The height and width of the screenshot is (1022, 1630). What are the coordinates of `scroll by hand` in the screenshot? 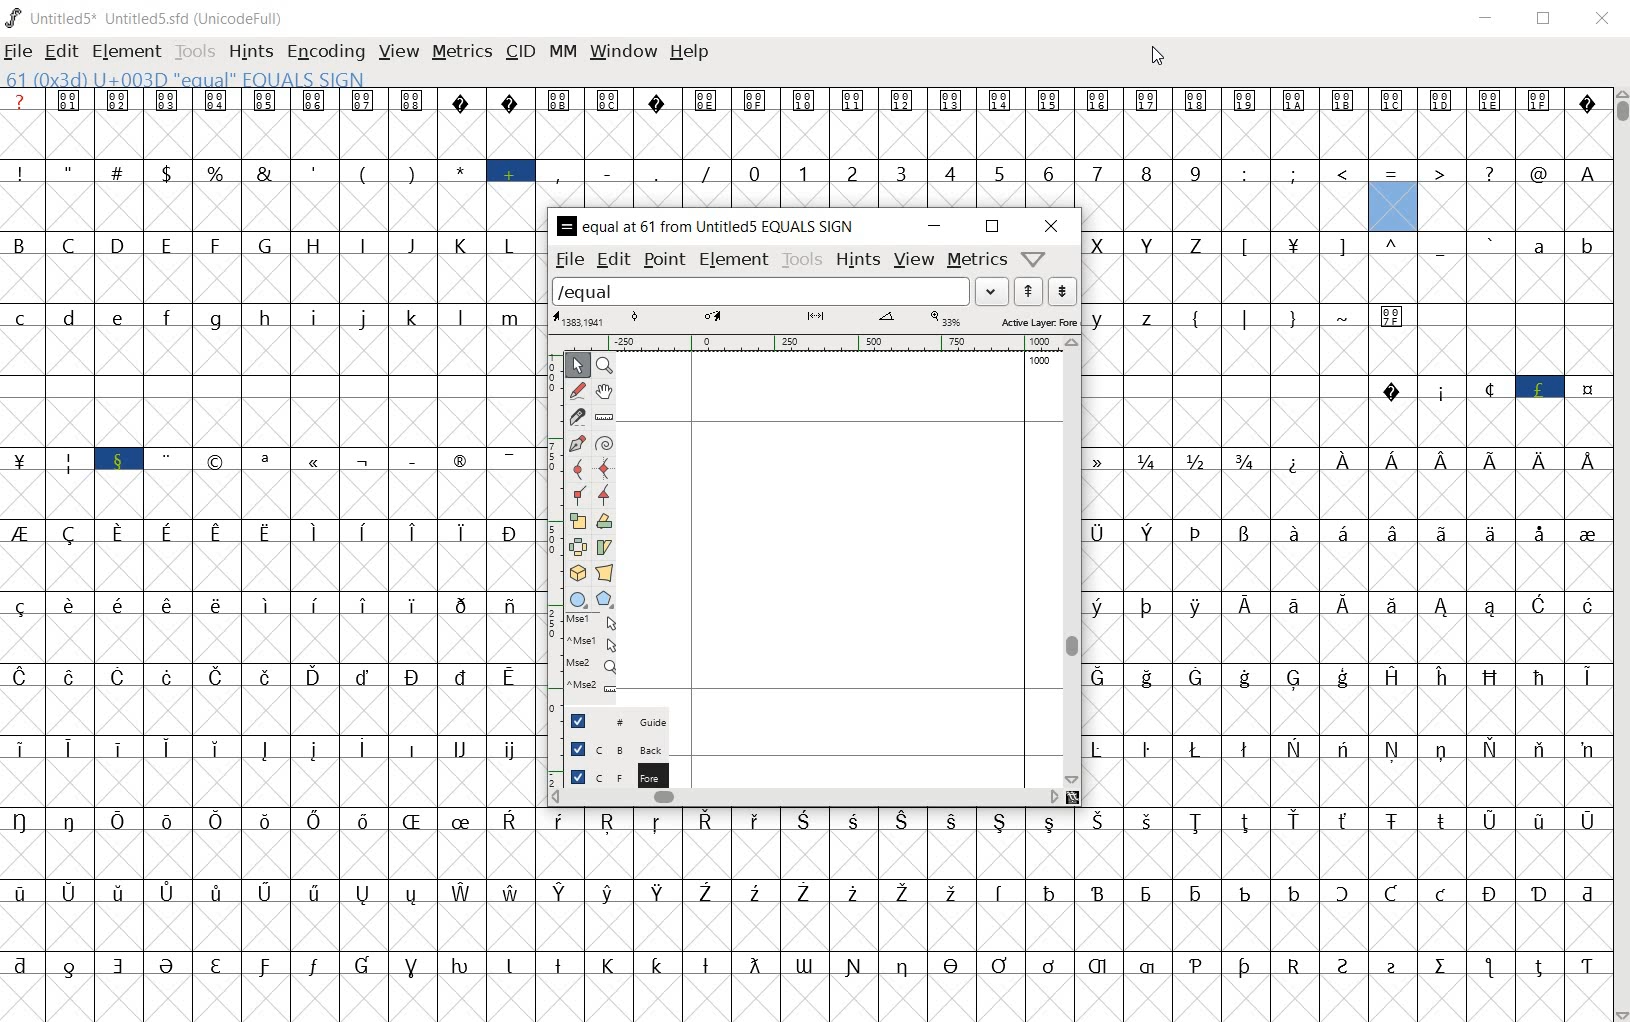 It's located at (604, 391).